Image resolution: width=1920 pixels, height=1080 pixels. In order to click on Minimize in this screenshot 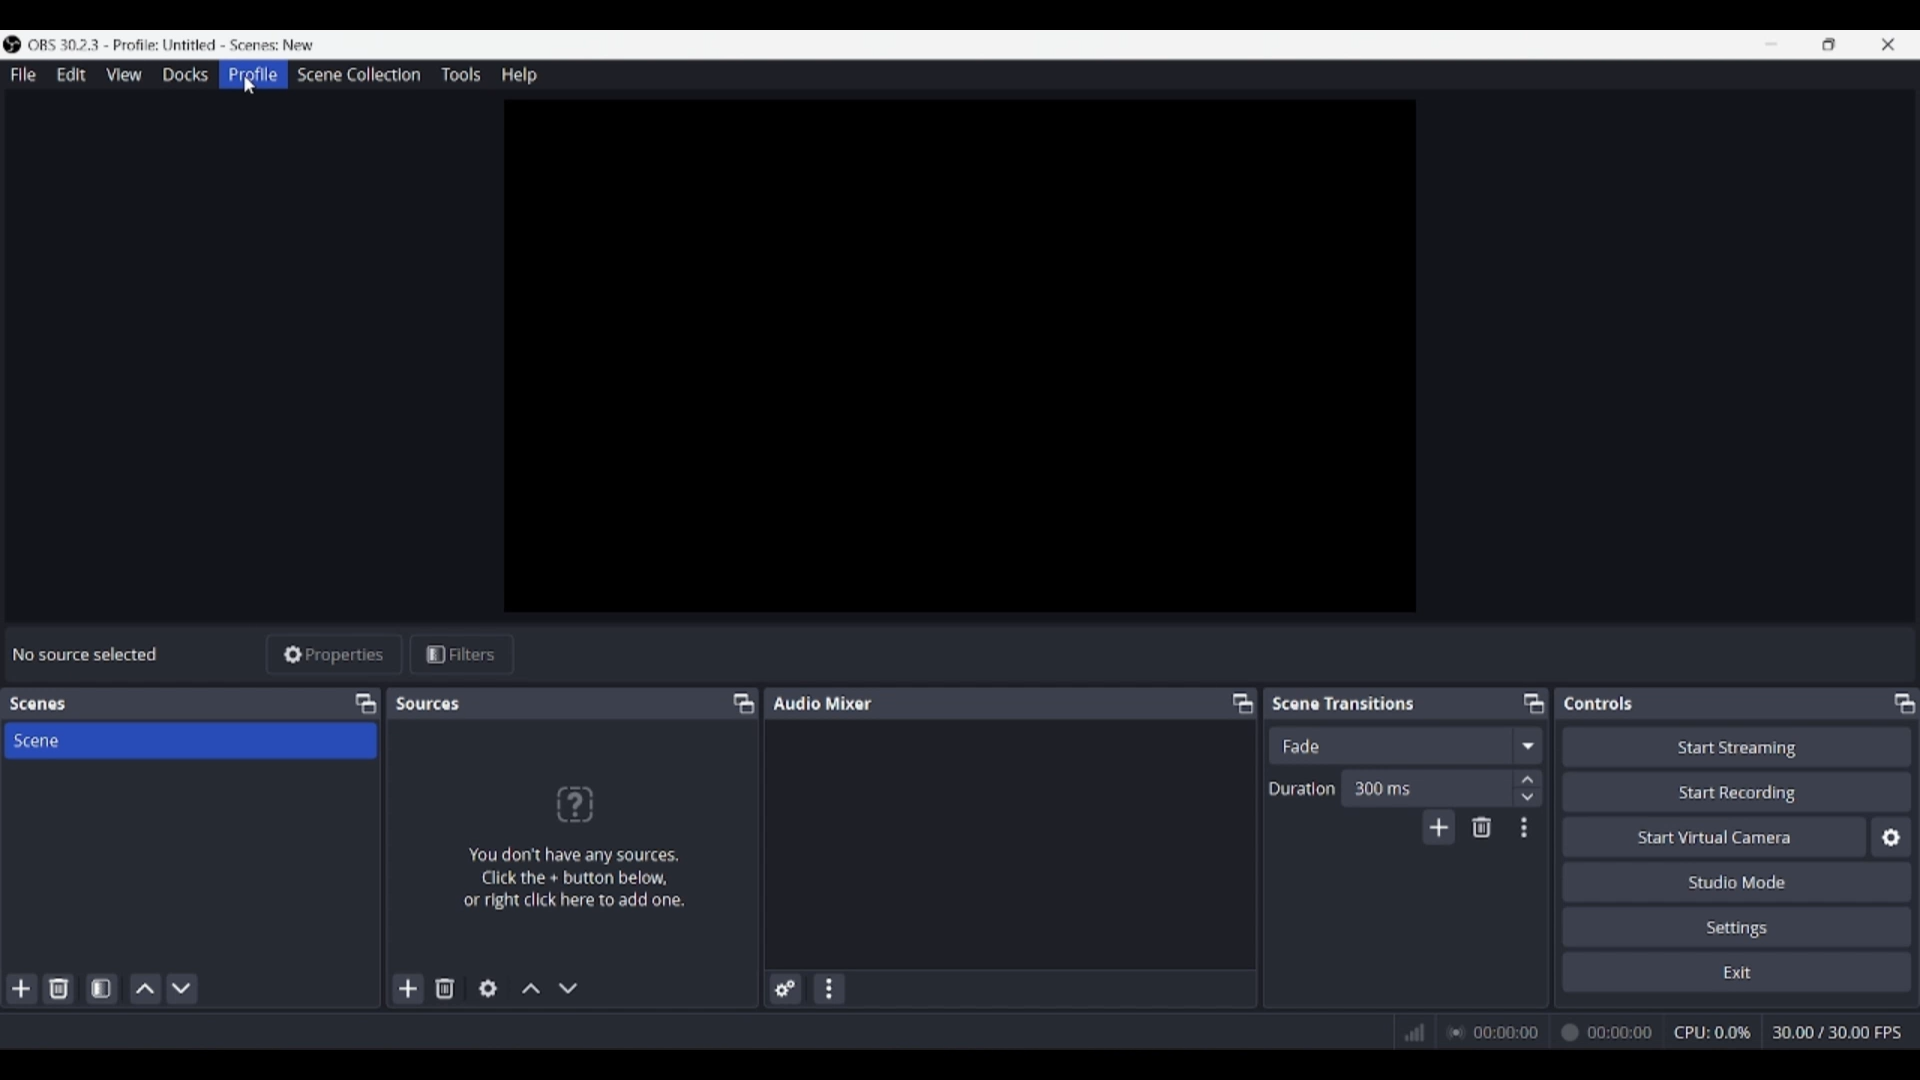, I will do `click(1771, 44)`.